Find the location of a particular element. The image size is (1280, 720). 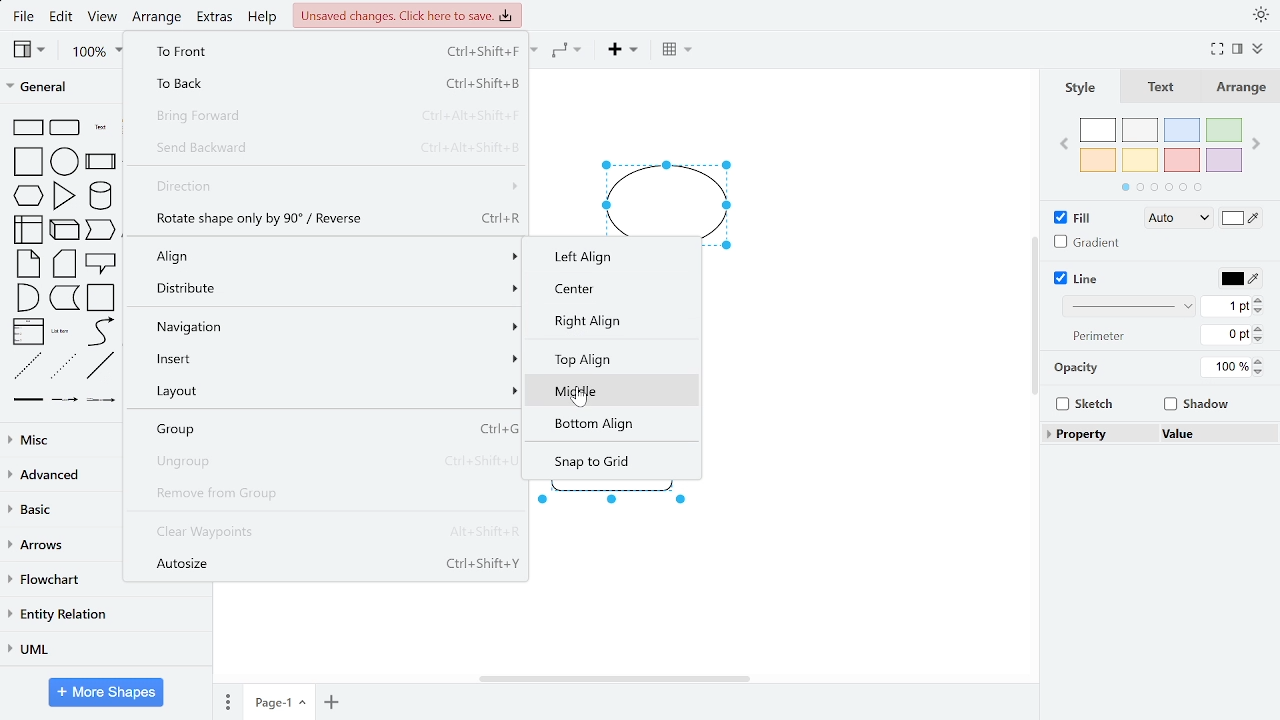

0 pt is located at coordinates (1228, 334).